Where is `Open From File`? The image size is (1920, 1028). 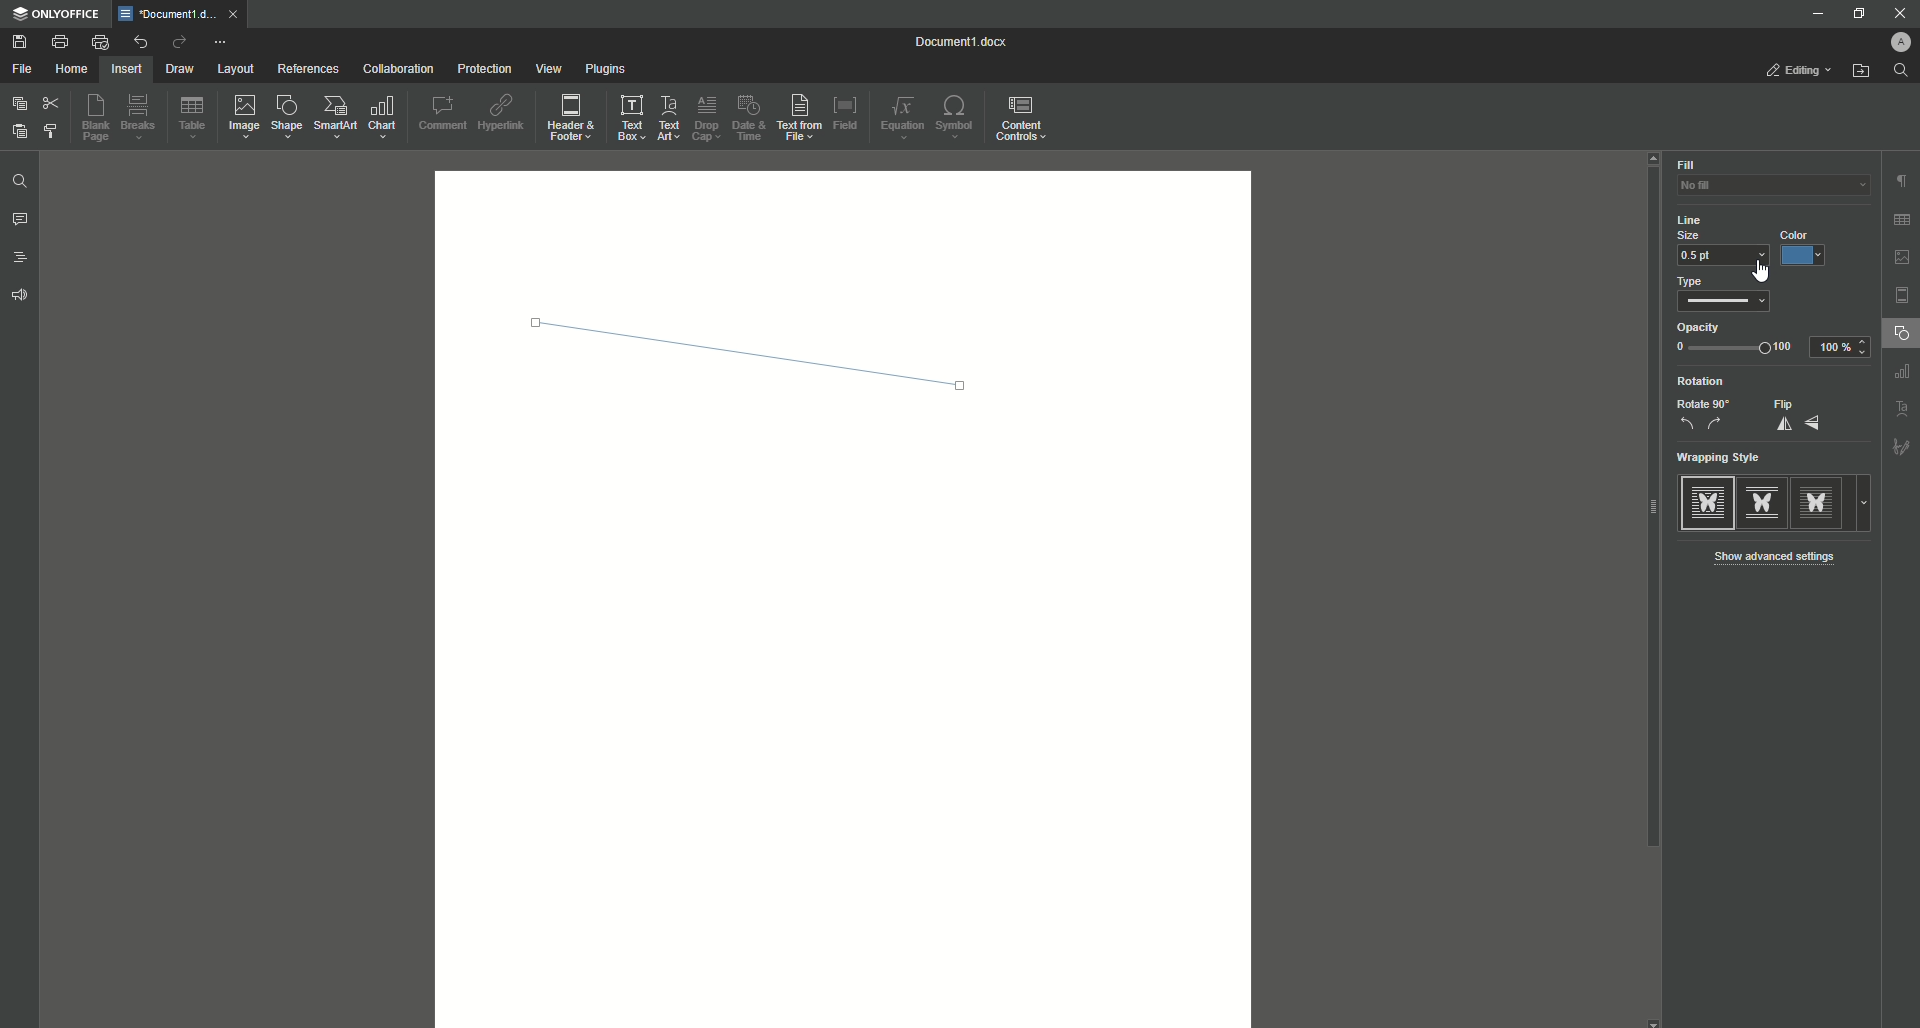 Open From File is located at coordinates (1861, 74).